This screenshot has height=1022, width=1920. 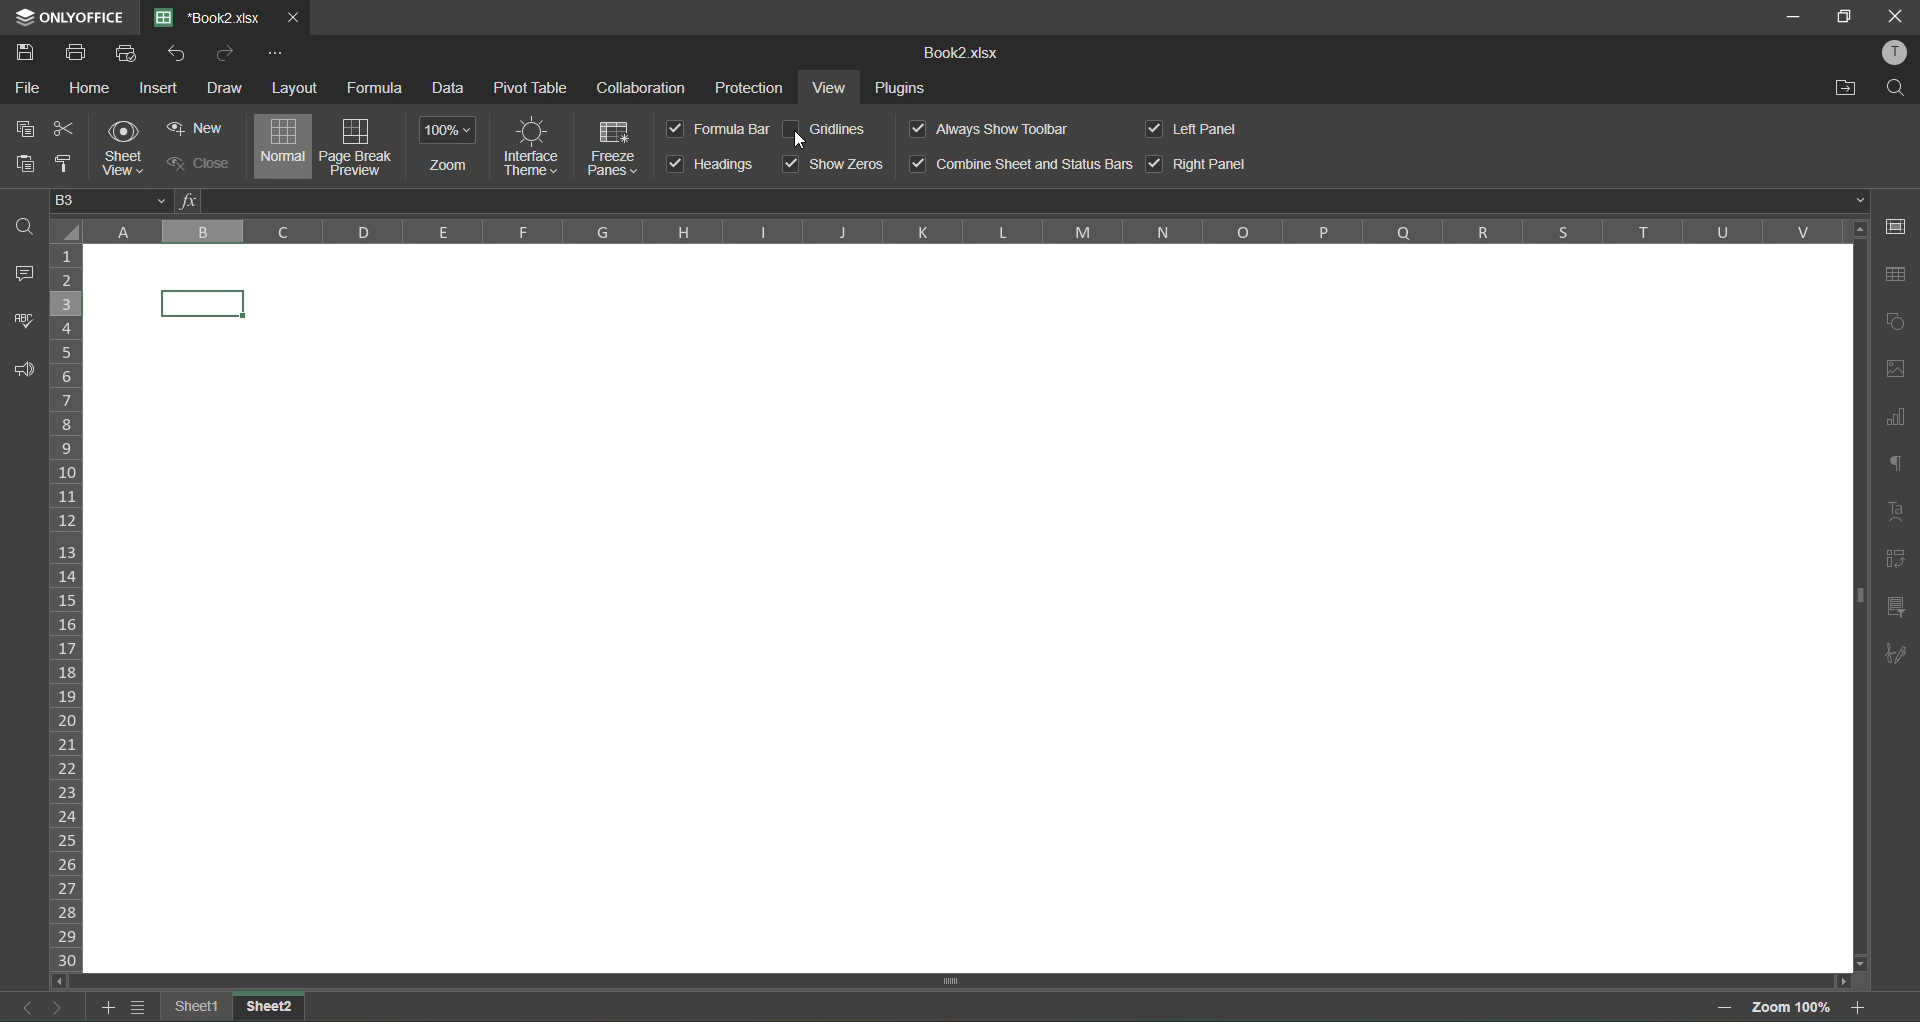 What do you see at coordinates (195, 161) in the screenshot?
I see `close` at bounding box center [195, 161].